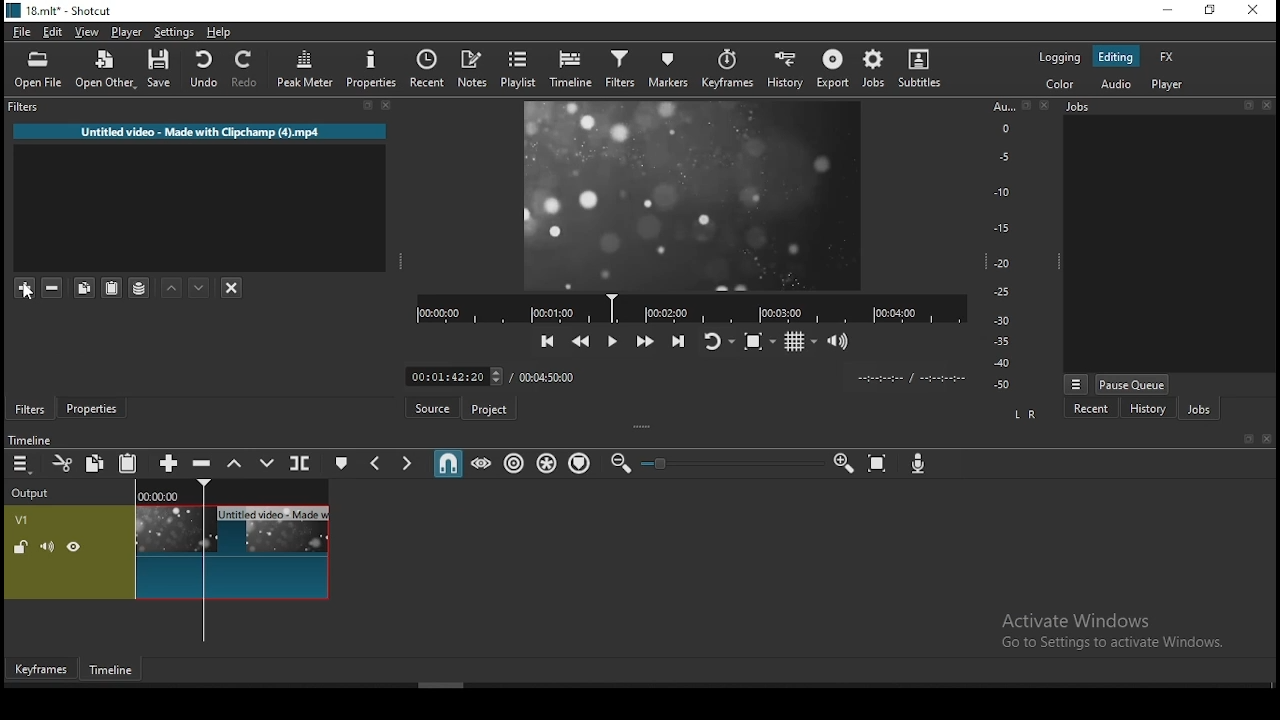 The height and width of the screenshot is (720, 1280). What do you see at coordinates (55, 33) in the screenshot?
I see `edit` at bounding box center [55, 33].